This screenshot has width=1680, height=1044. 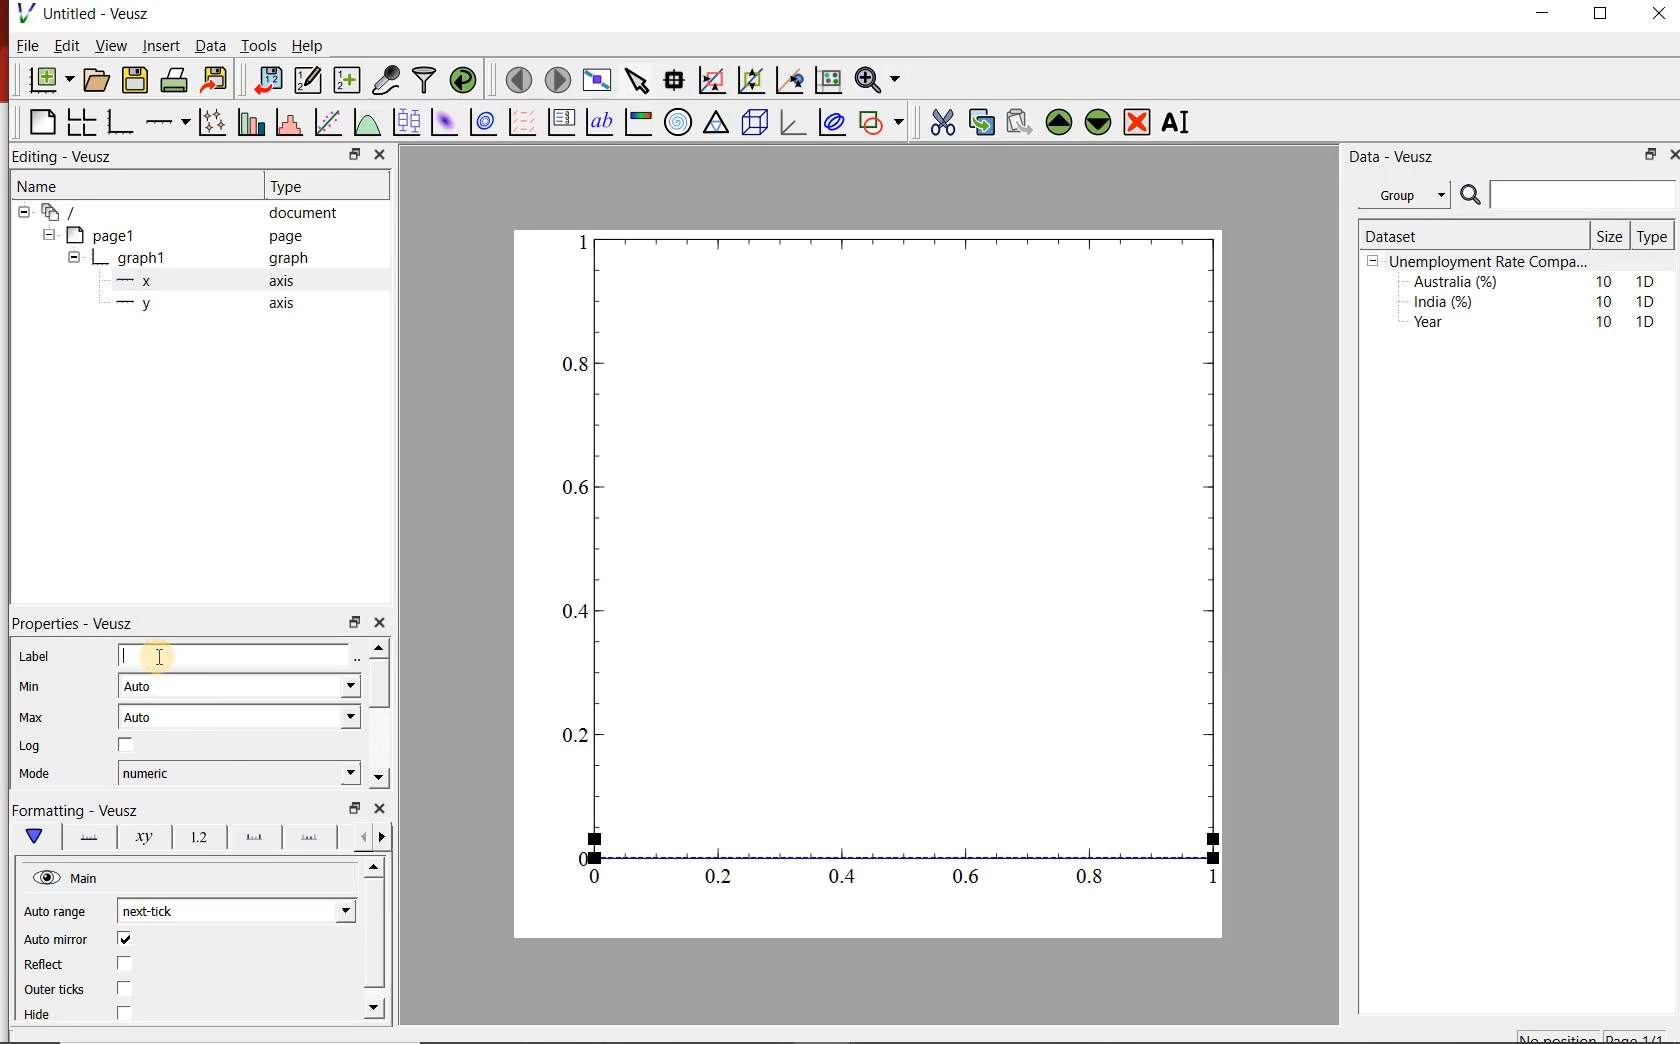 I want to click on save document, so click(x=135, y=79).